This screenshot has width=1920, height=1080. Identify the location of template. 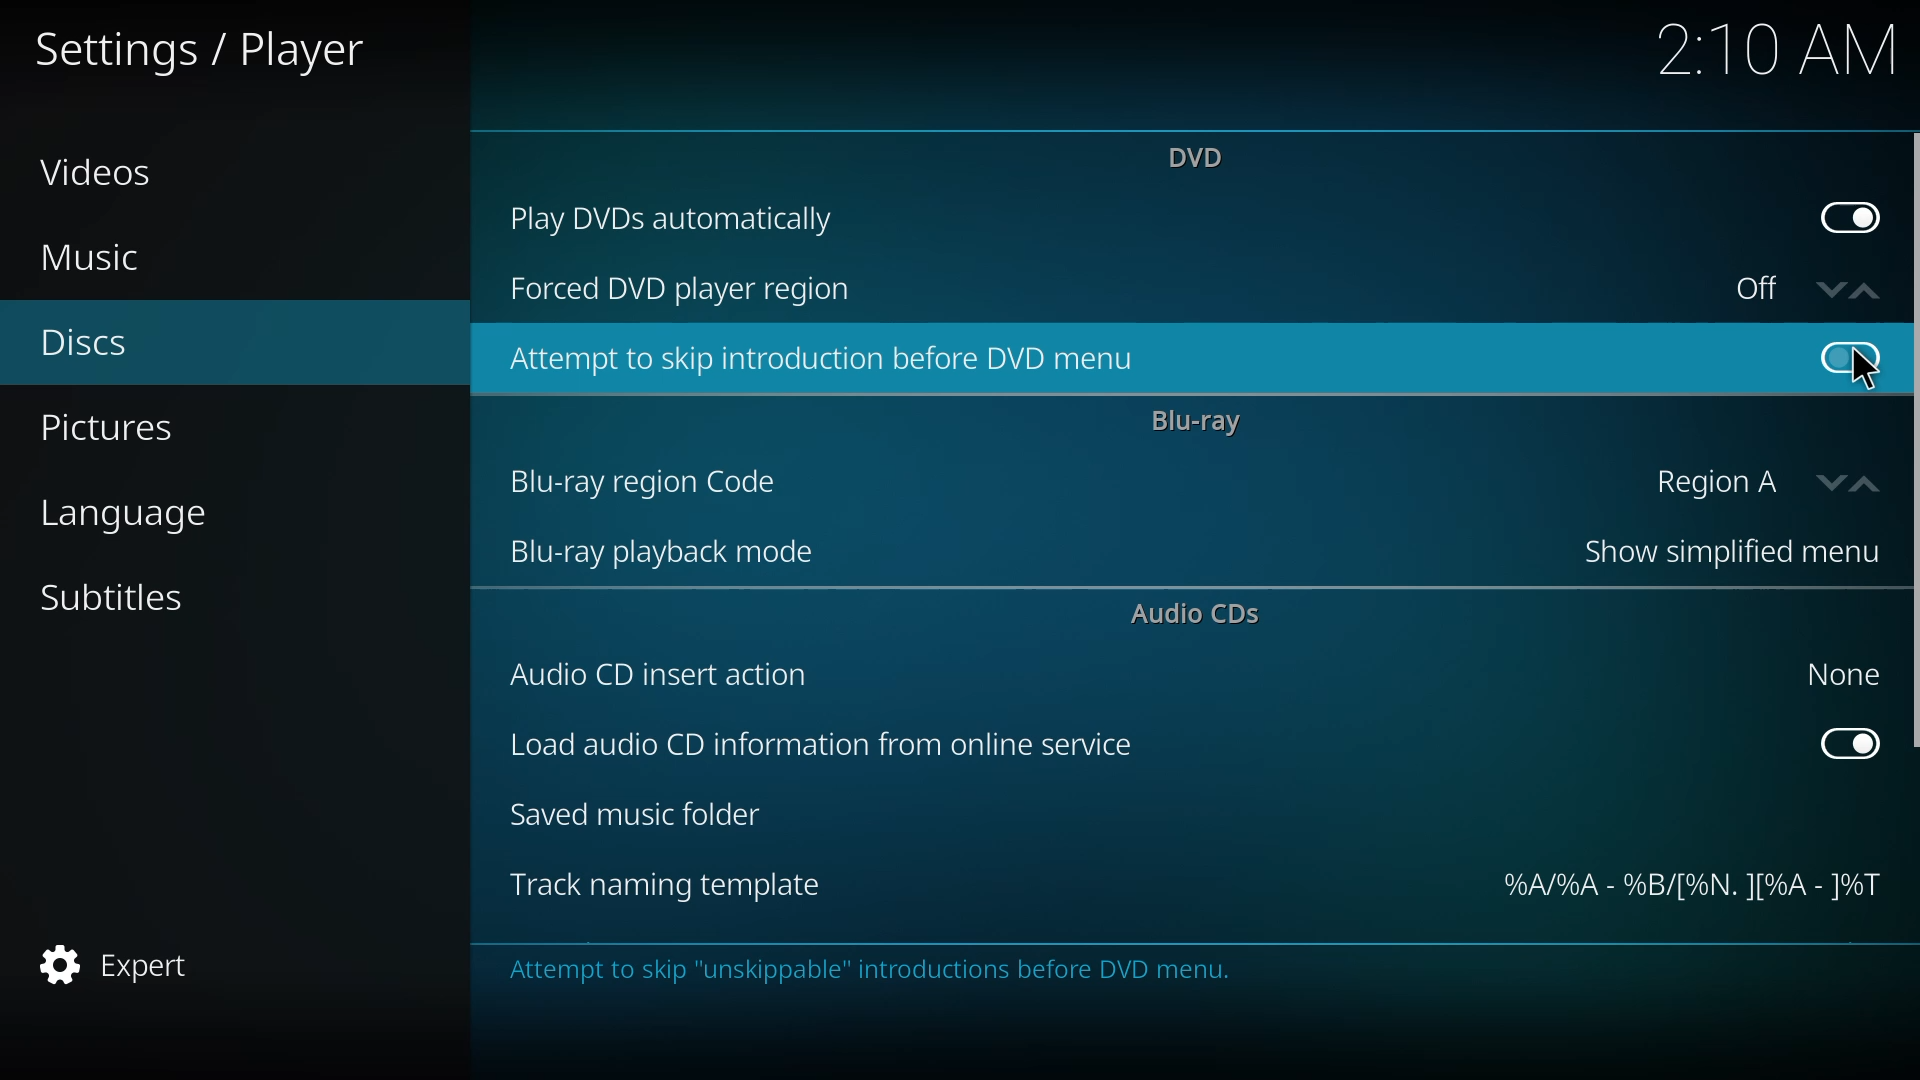
(1690, 884).